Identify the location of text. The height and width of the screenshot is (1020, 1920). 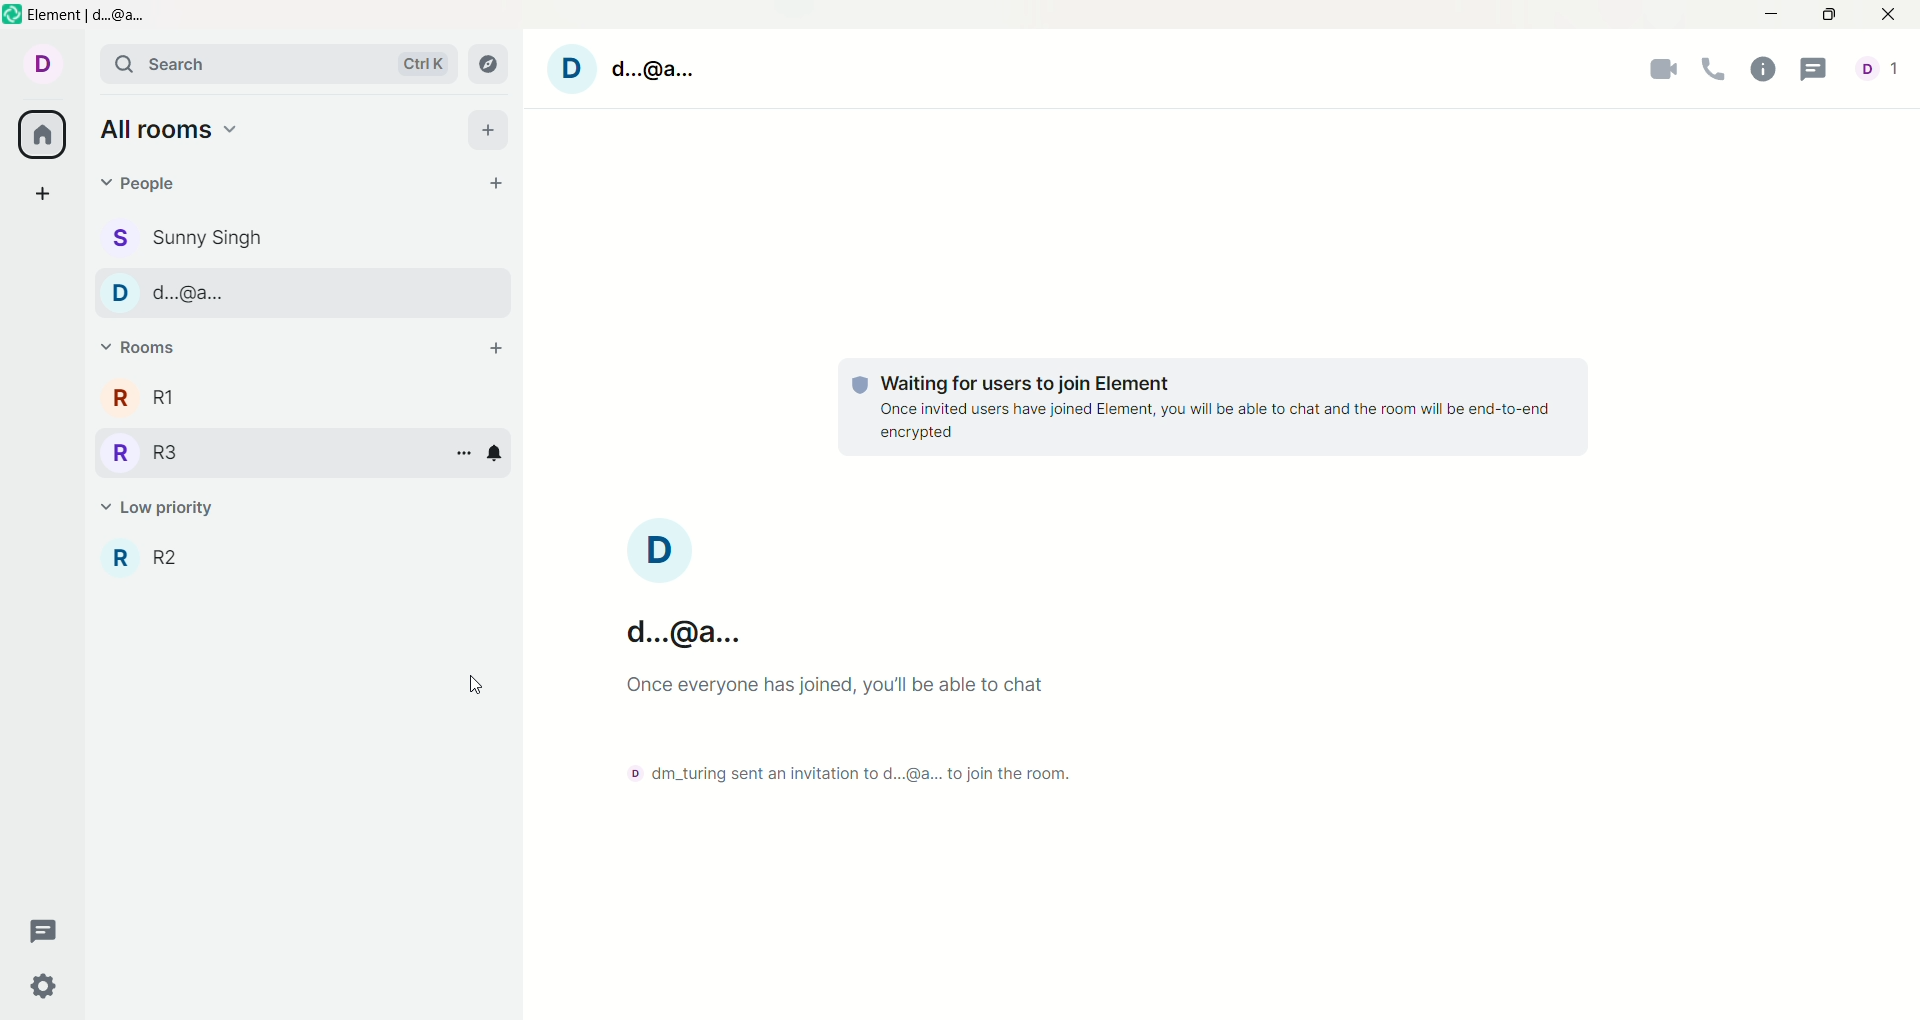
(1214, 407).